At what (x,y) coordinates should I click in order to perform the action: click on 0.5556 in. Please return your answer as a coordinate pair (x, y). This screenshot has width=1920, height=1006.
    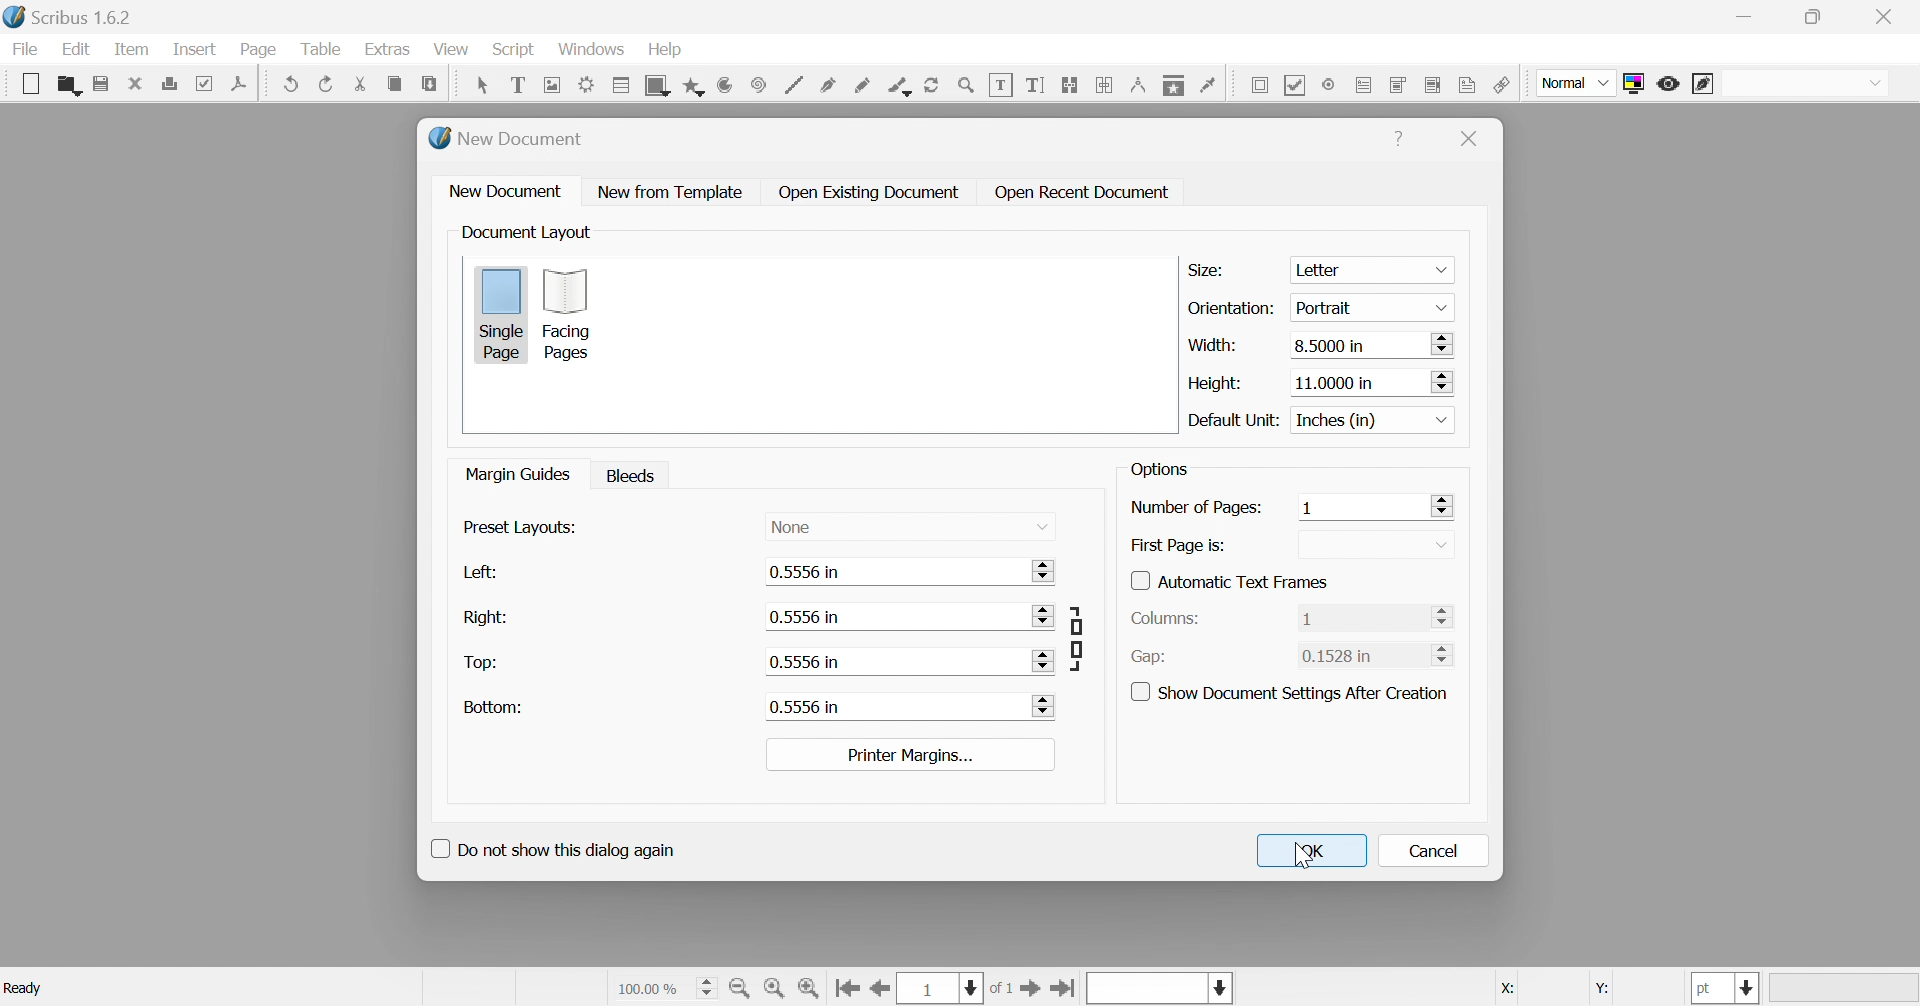
    Looking at the image, I should click on (802, 617).